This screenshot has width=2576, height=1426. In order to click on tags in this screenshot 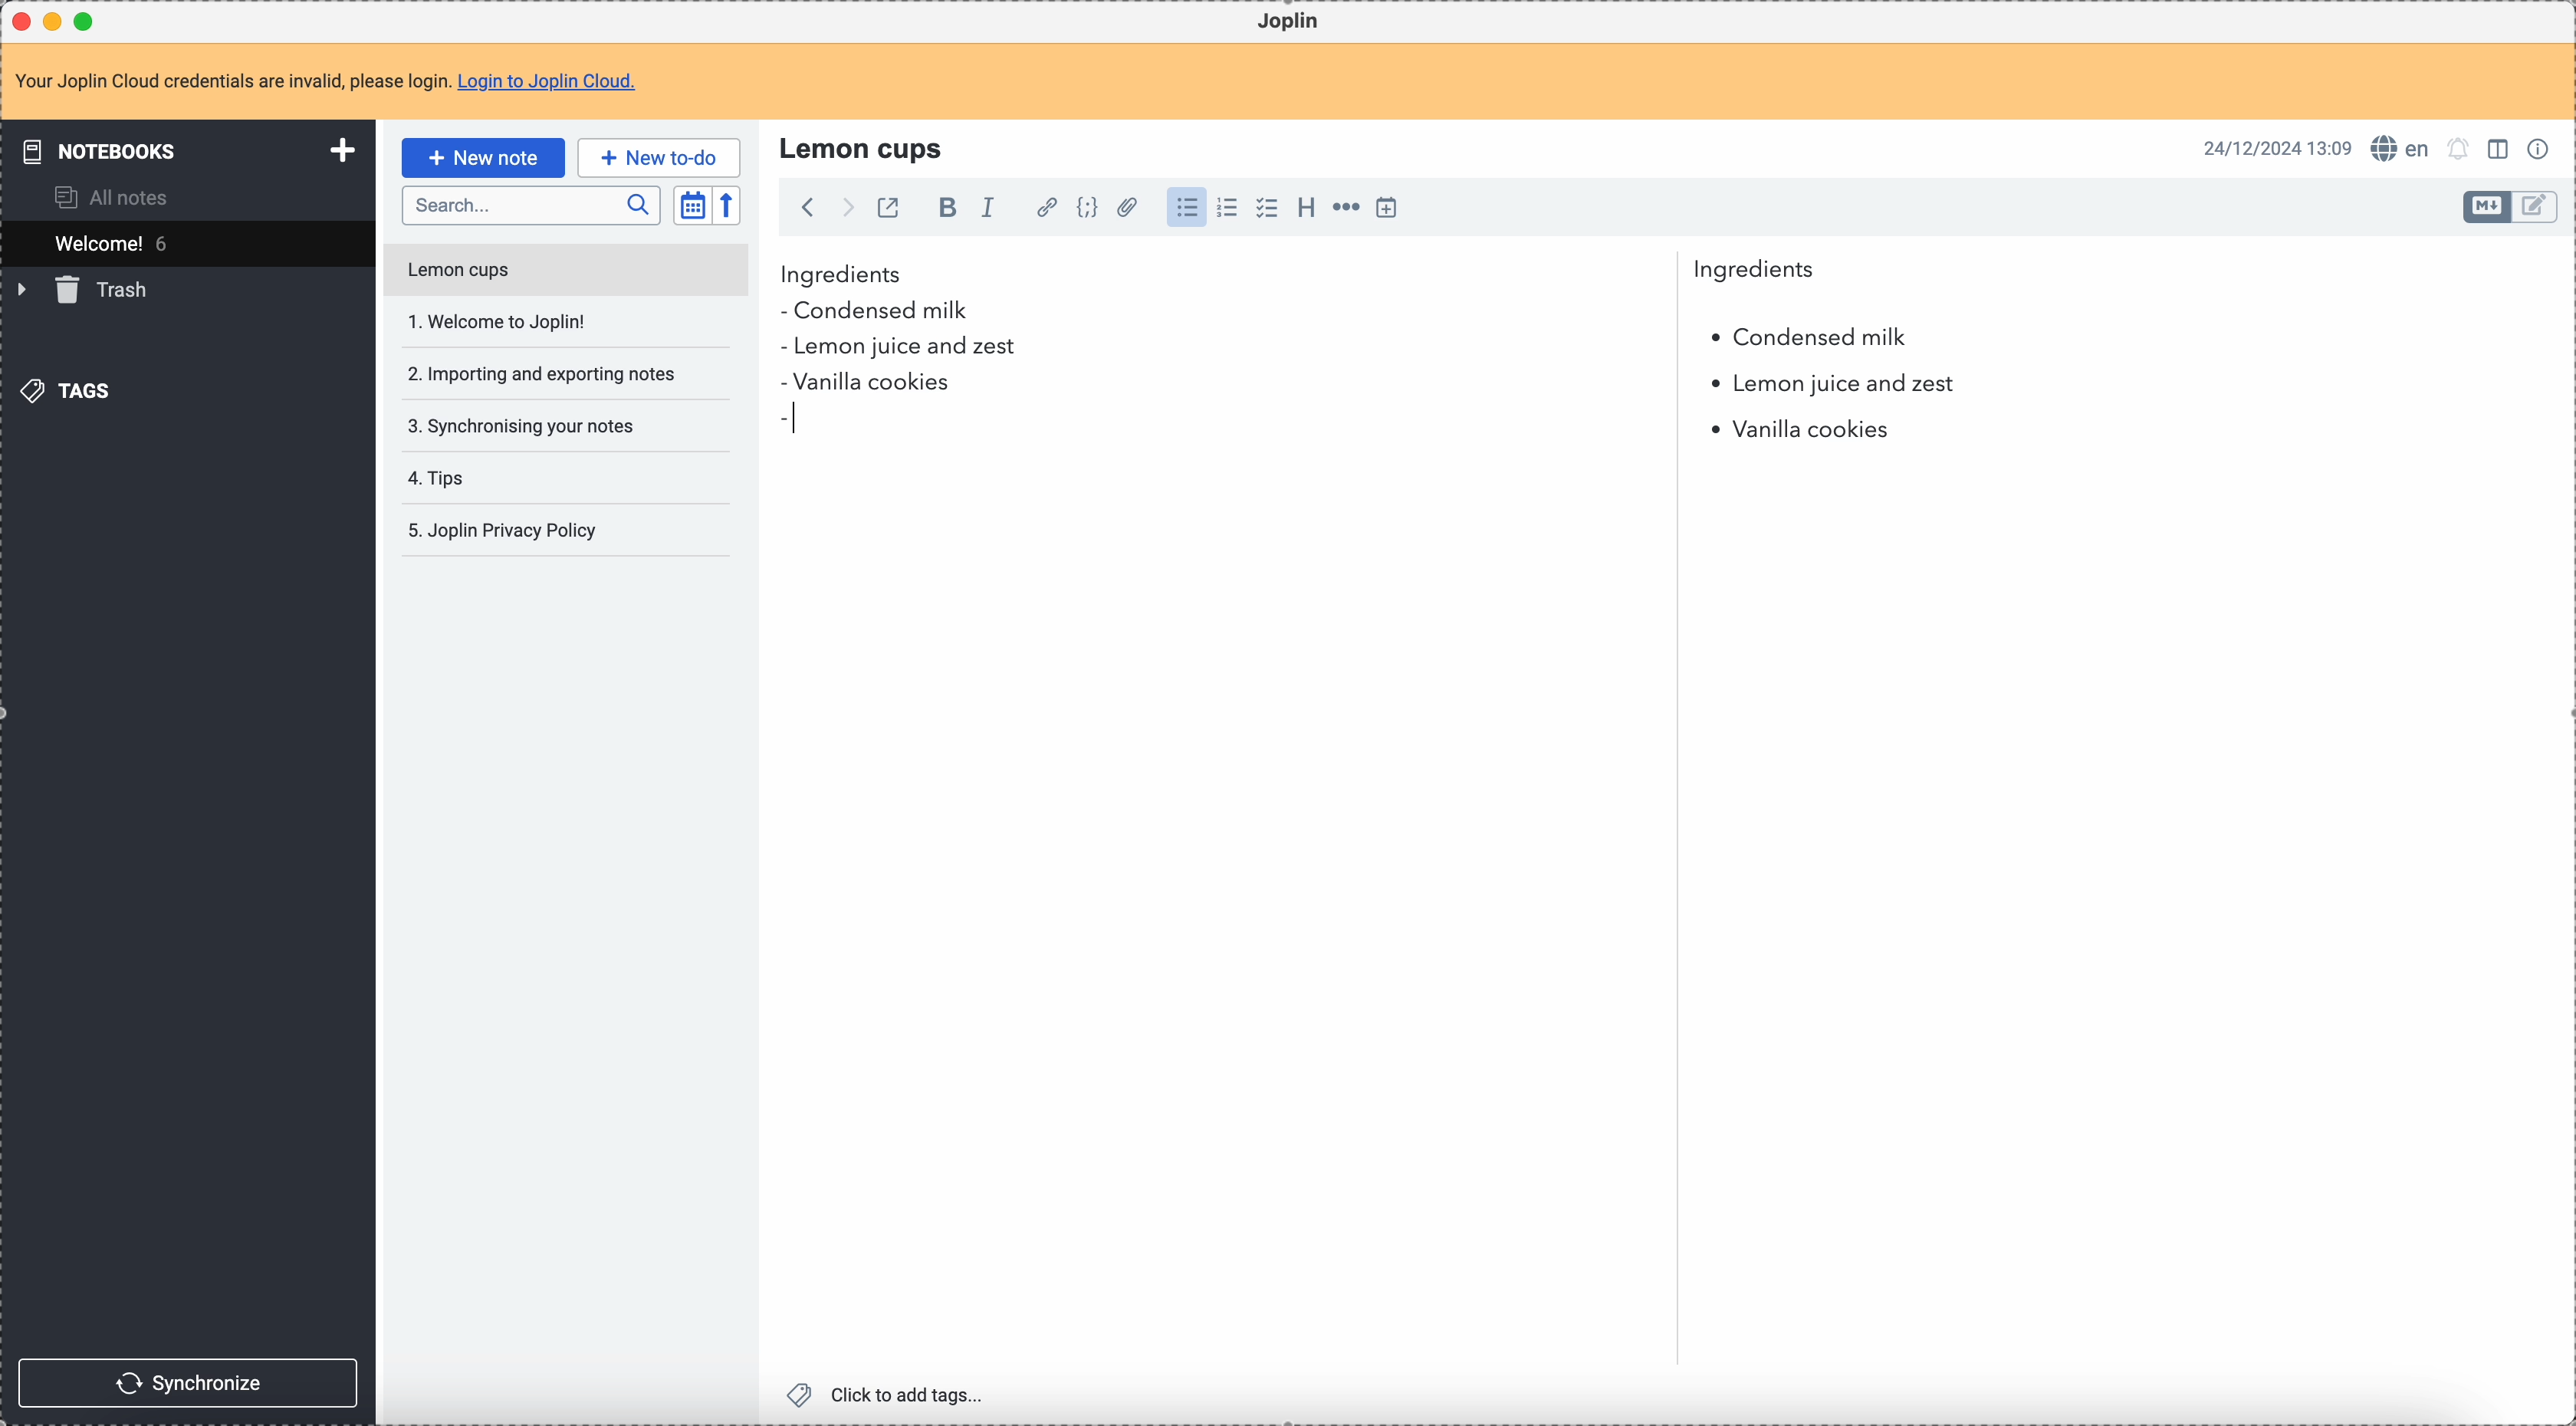, I will do `click(71, 389)`.